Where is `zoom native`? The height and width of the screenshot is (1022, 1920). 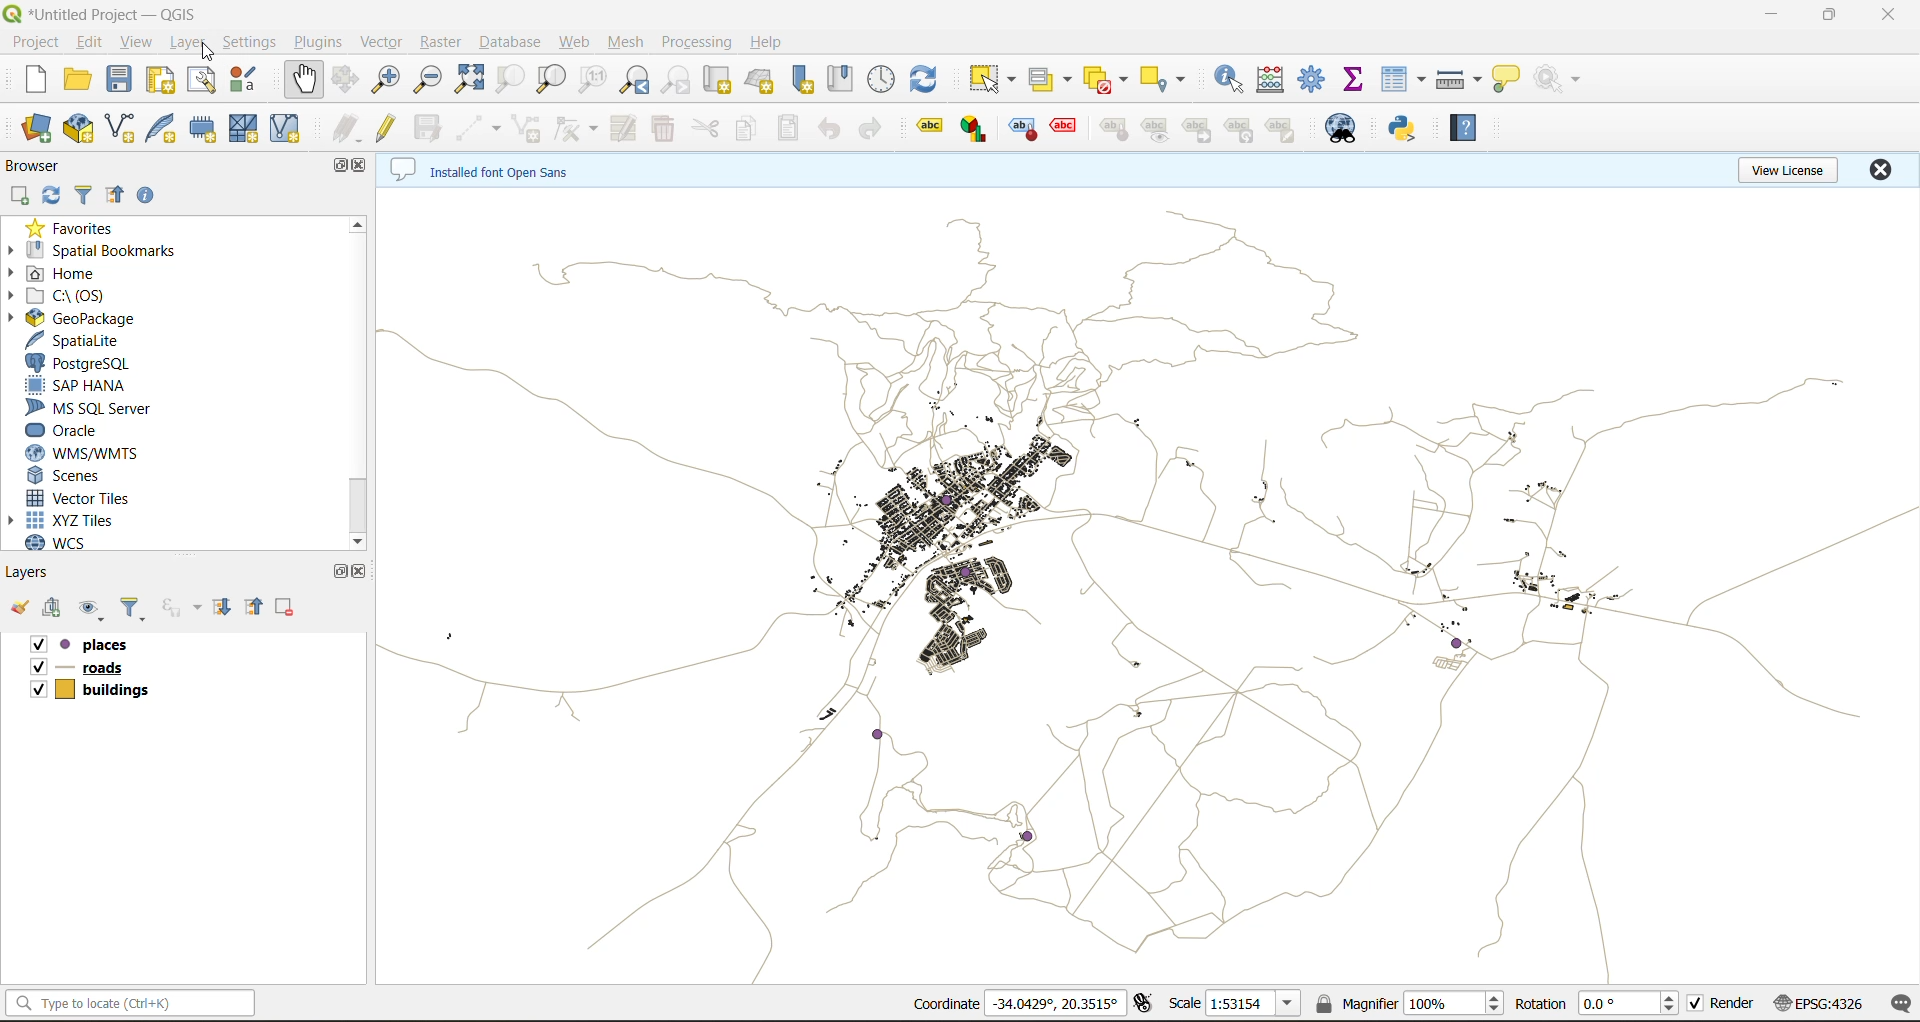 zoom native is located at coordinates (594, 81).